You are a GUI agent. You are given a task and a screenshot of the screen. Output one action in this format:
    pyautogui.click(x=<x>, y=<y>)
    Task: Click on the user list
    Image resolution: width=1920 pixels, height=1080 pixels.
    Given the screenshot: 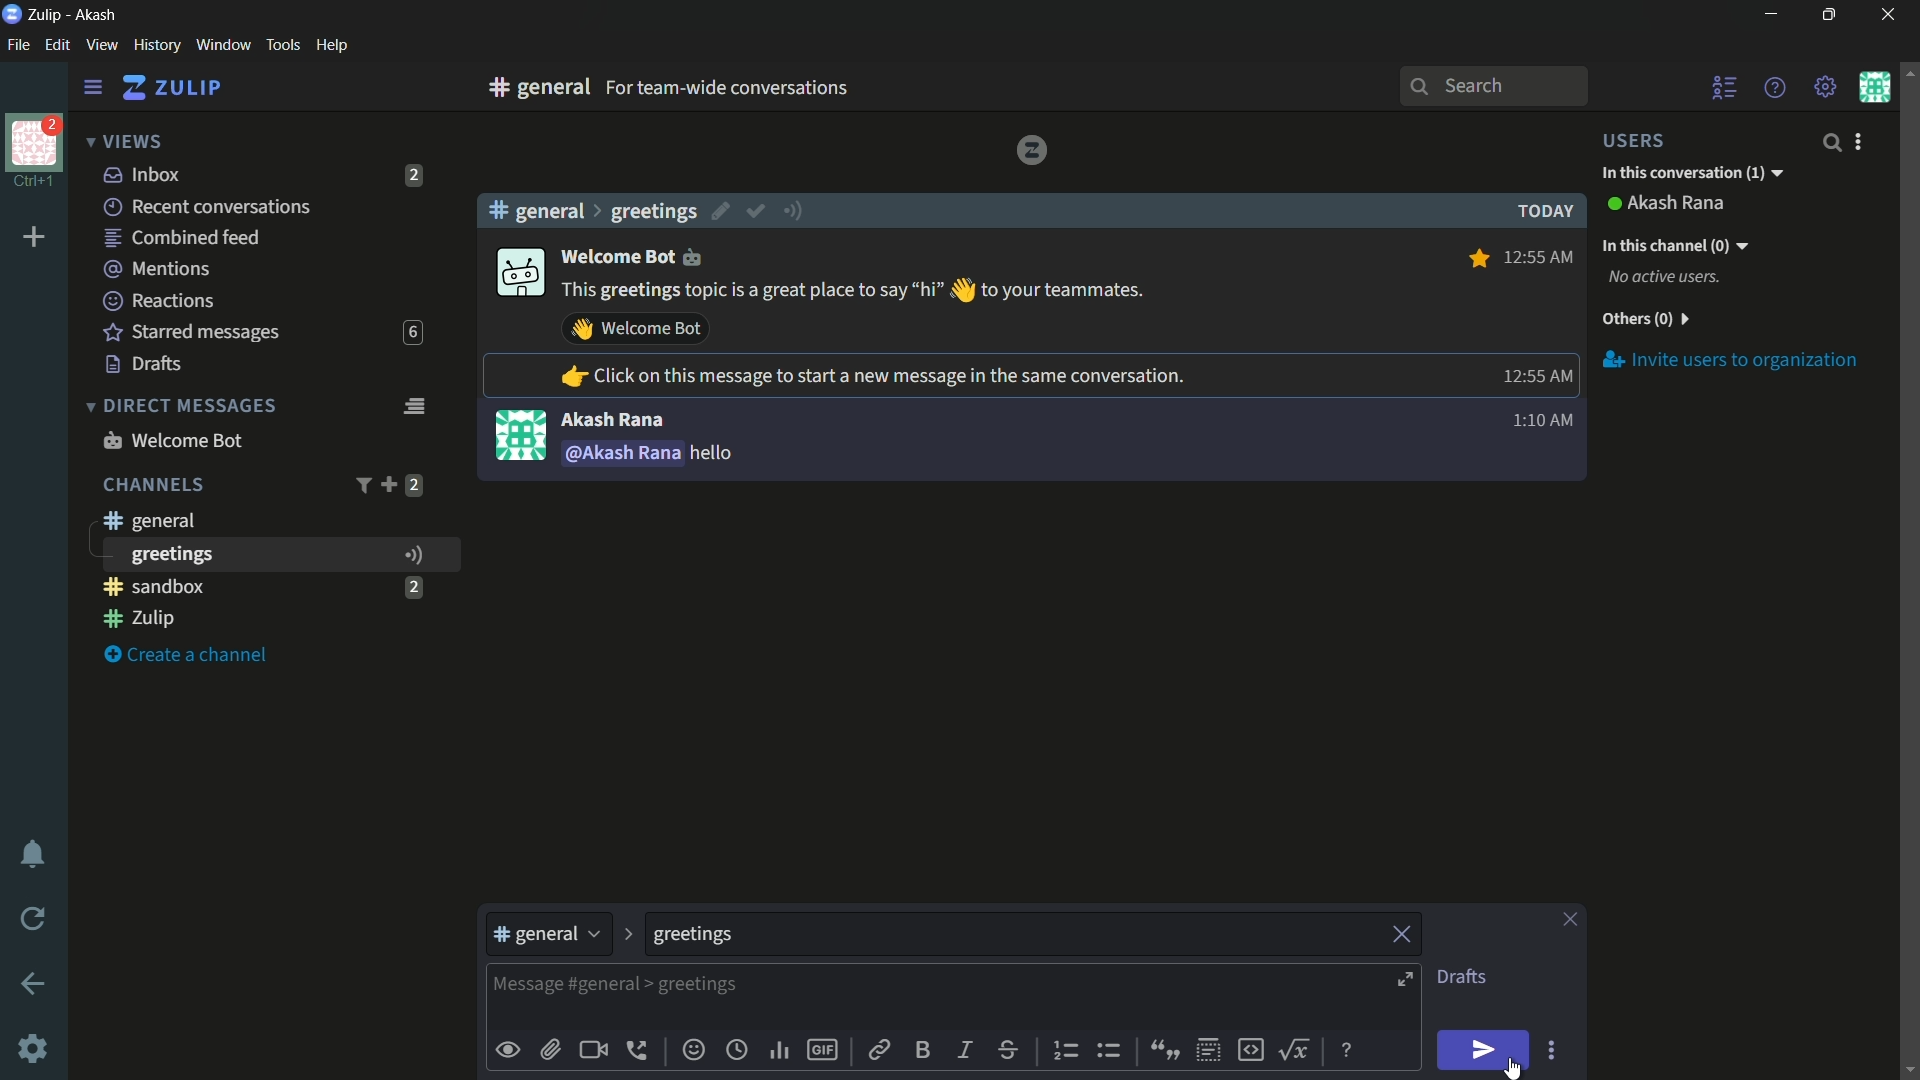 What is the action you would take?
    pyautogui.click(x=1726, y=87)
    